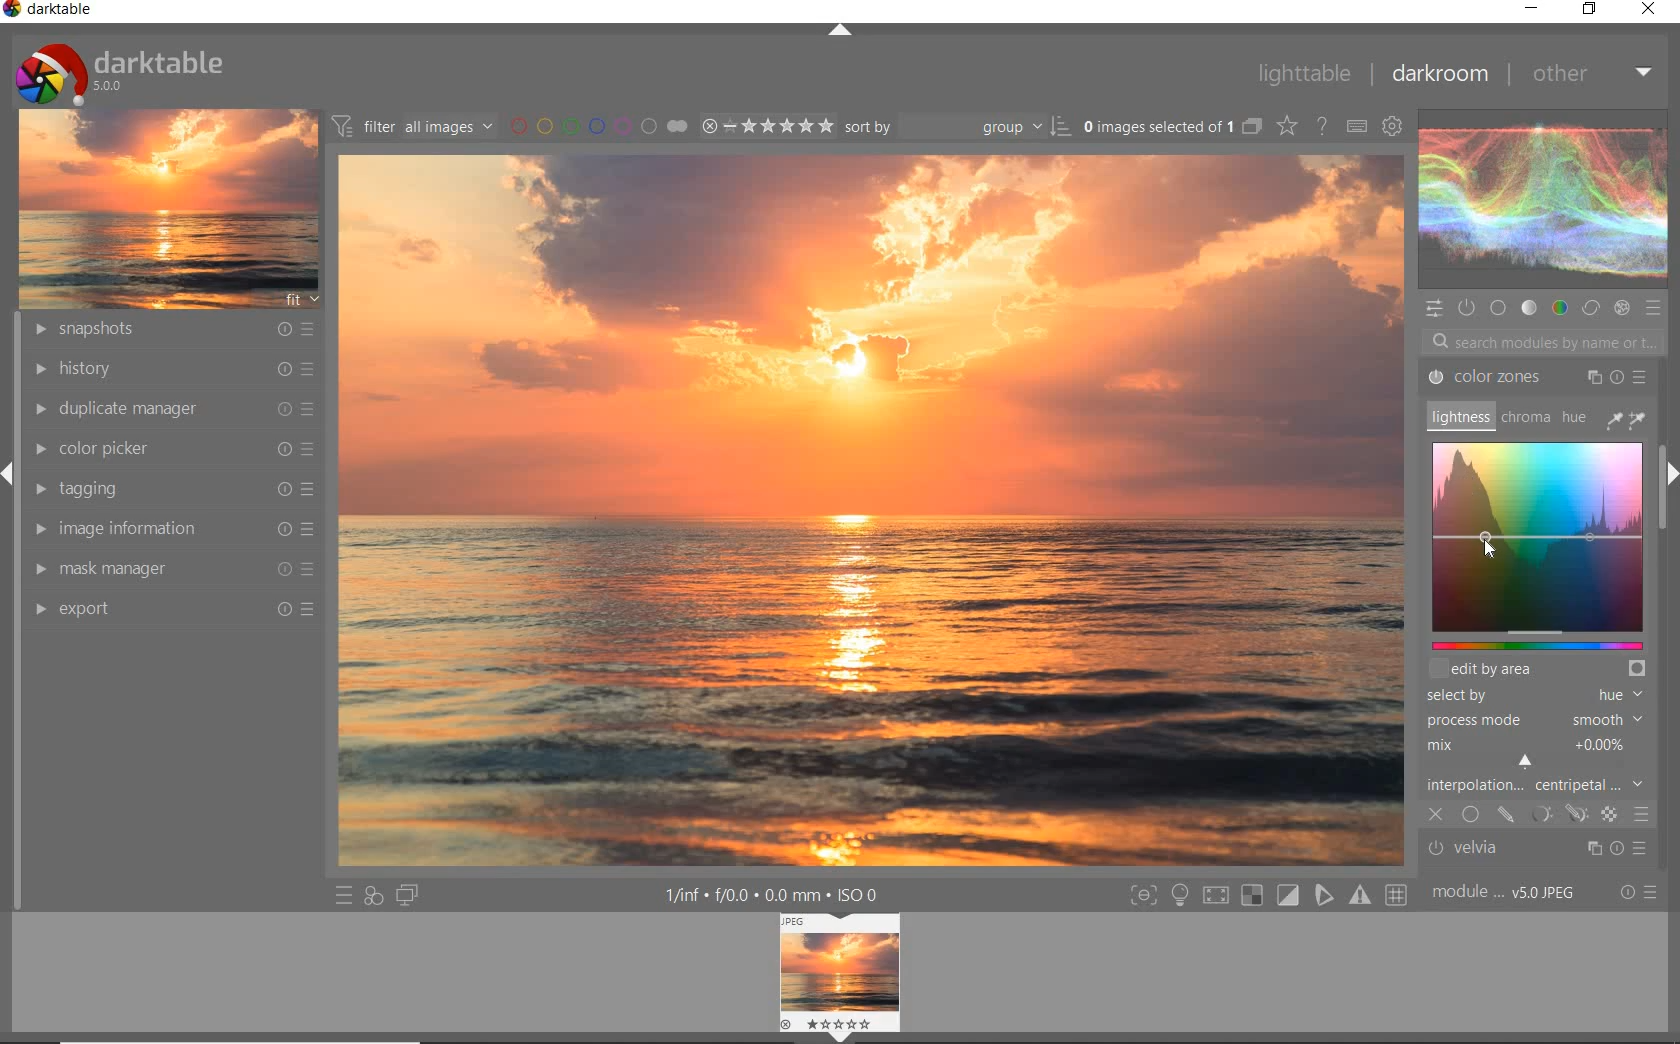 Image resolution: width=1680 pixels, height=1044 pixels. Describe the element at coordinates (1325, 125) in the screenshot. I see `ENABLE FOR ONLINE HELP` at that location.